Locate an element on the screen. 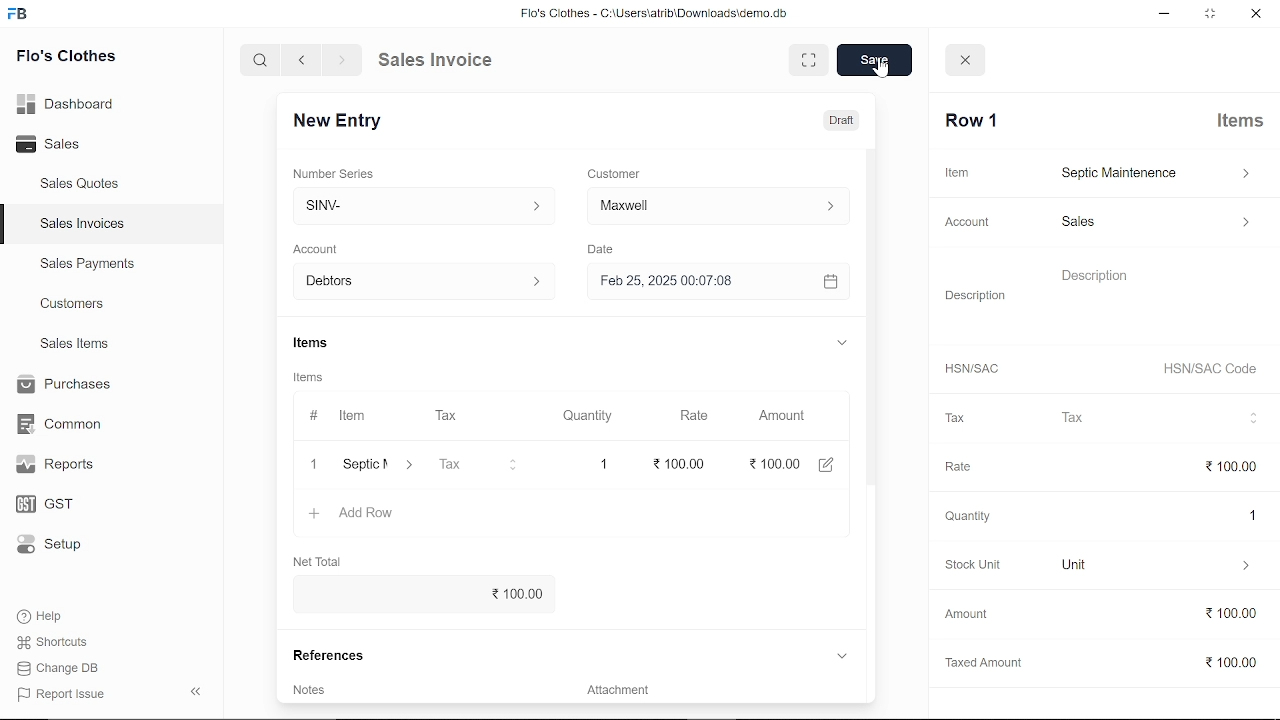 The width and height of the screenshot is (1280, 720). Insert Customer is located at coordinates (715, 205).